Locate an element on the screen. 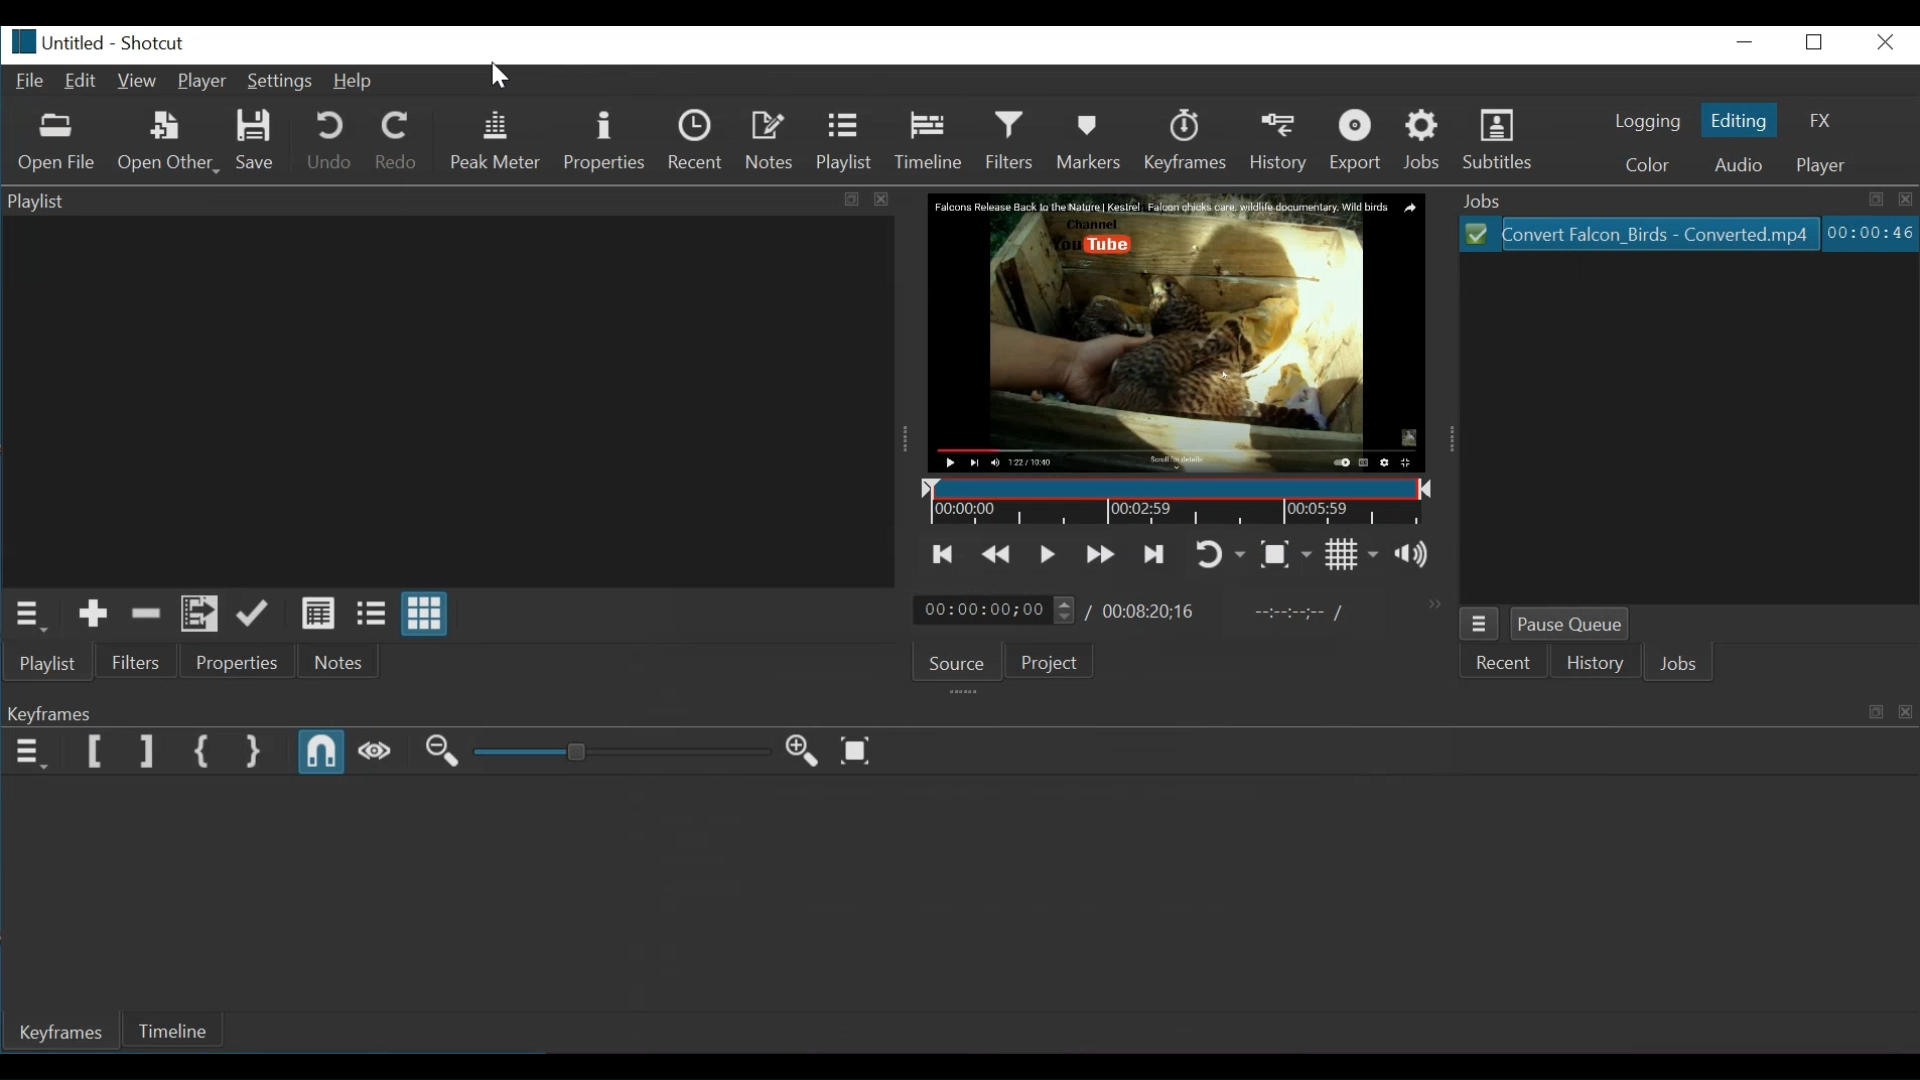 The image size is (1920, 1080). Properties is located at coordinates (608, 142).